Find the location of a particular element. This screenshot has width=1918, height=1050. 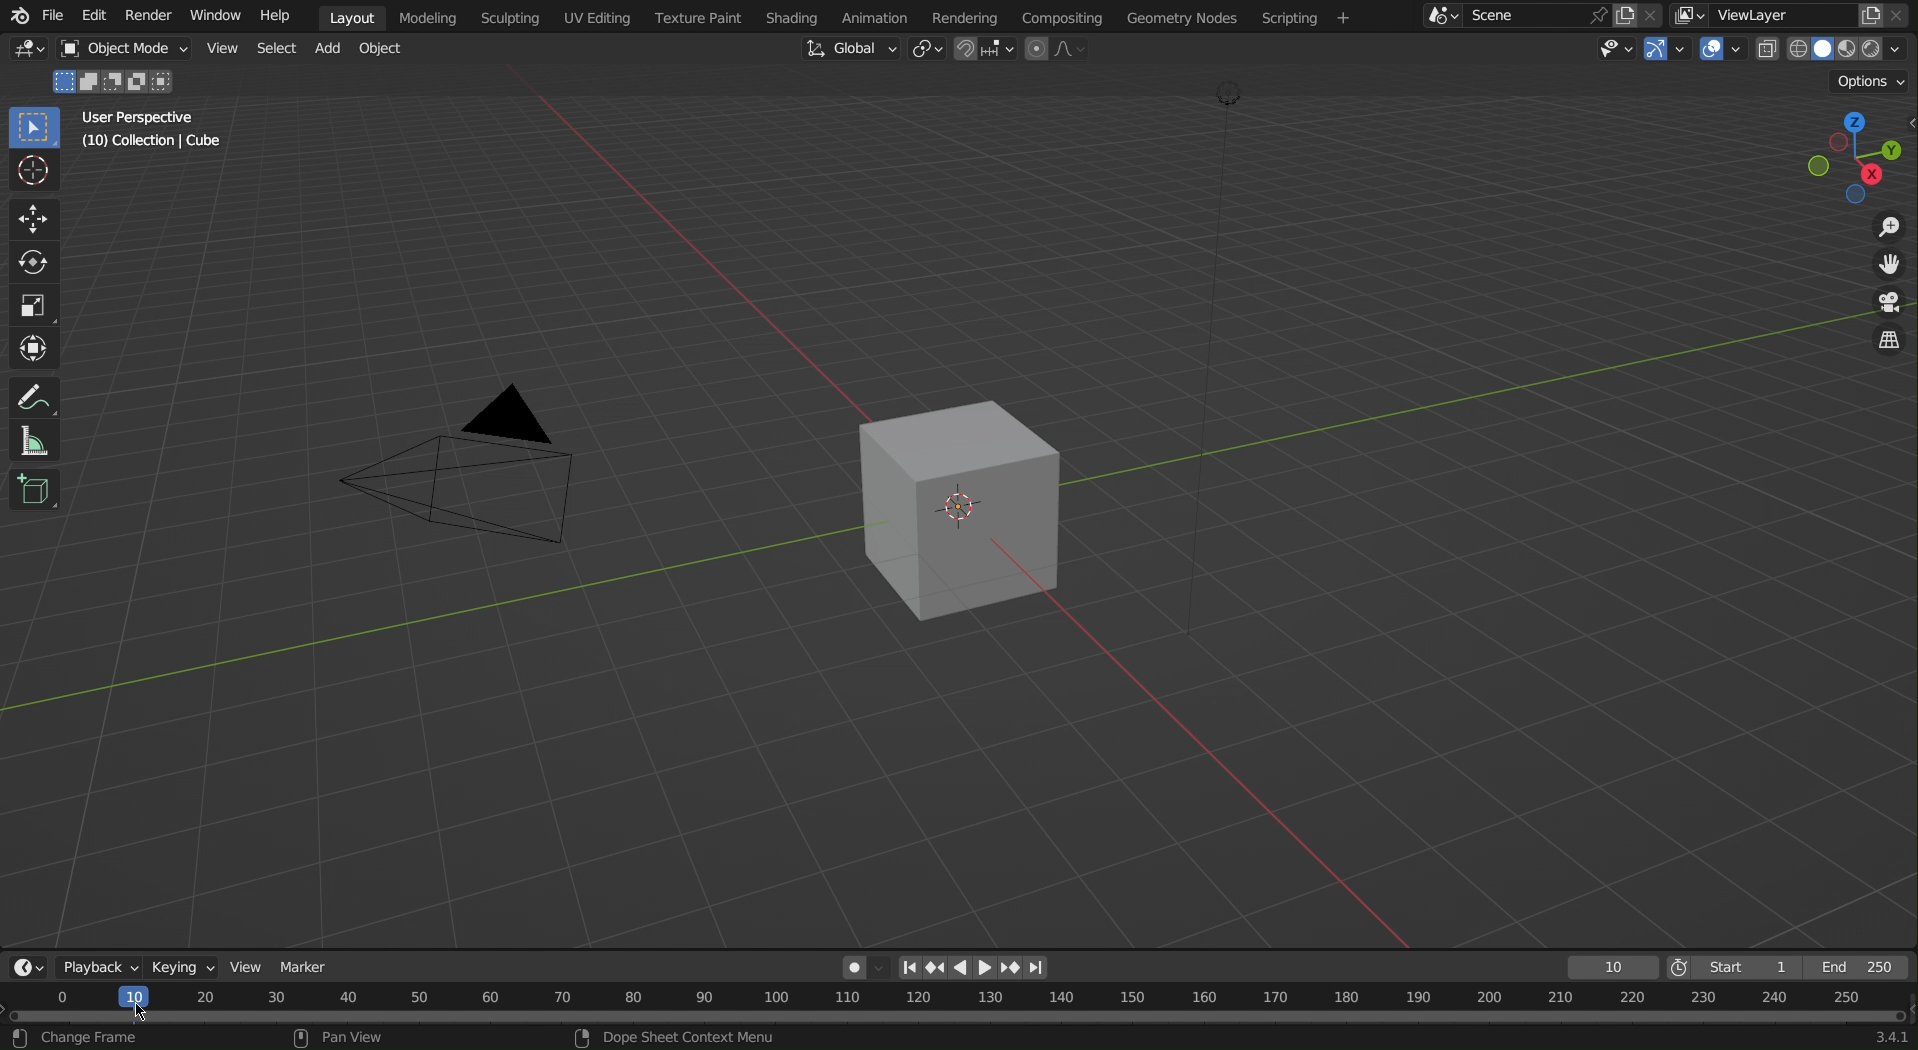

Measure is located at coordinates (31, 443).